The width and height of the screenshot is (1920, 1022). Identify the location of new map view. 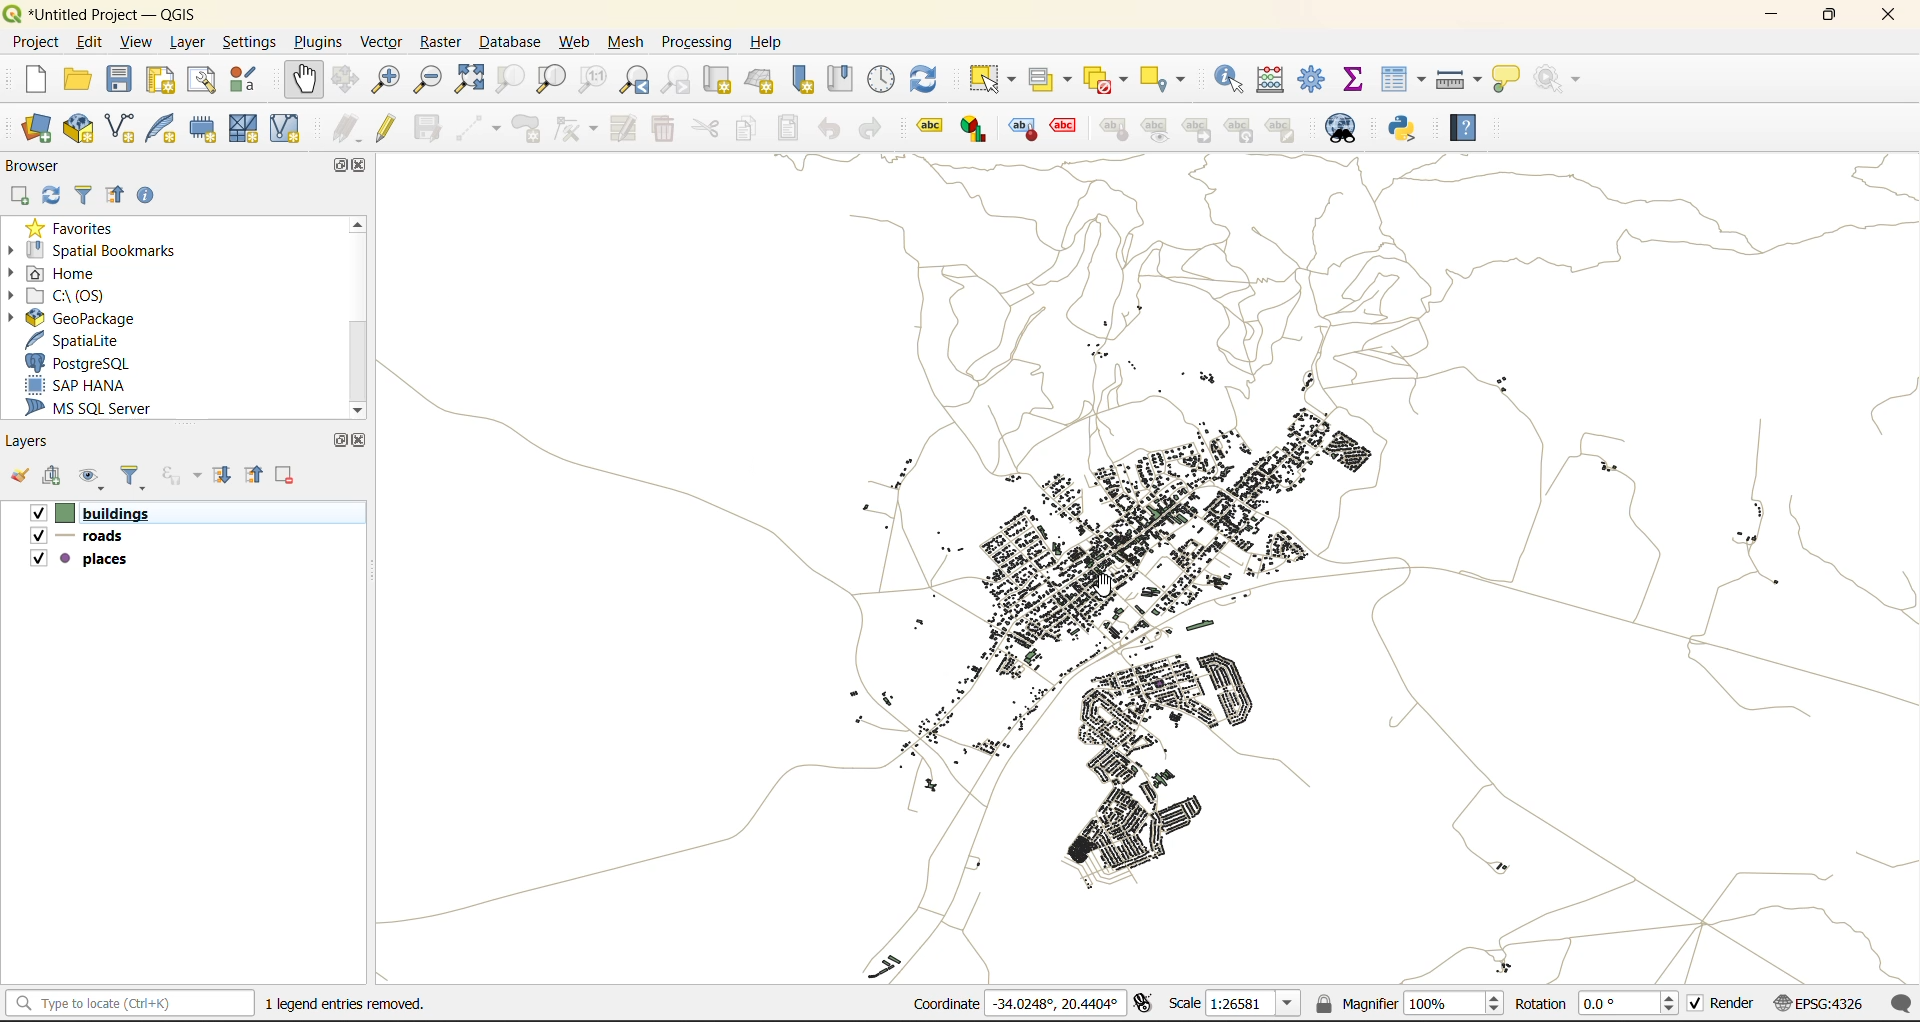
(724, 81).